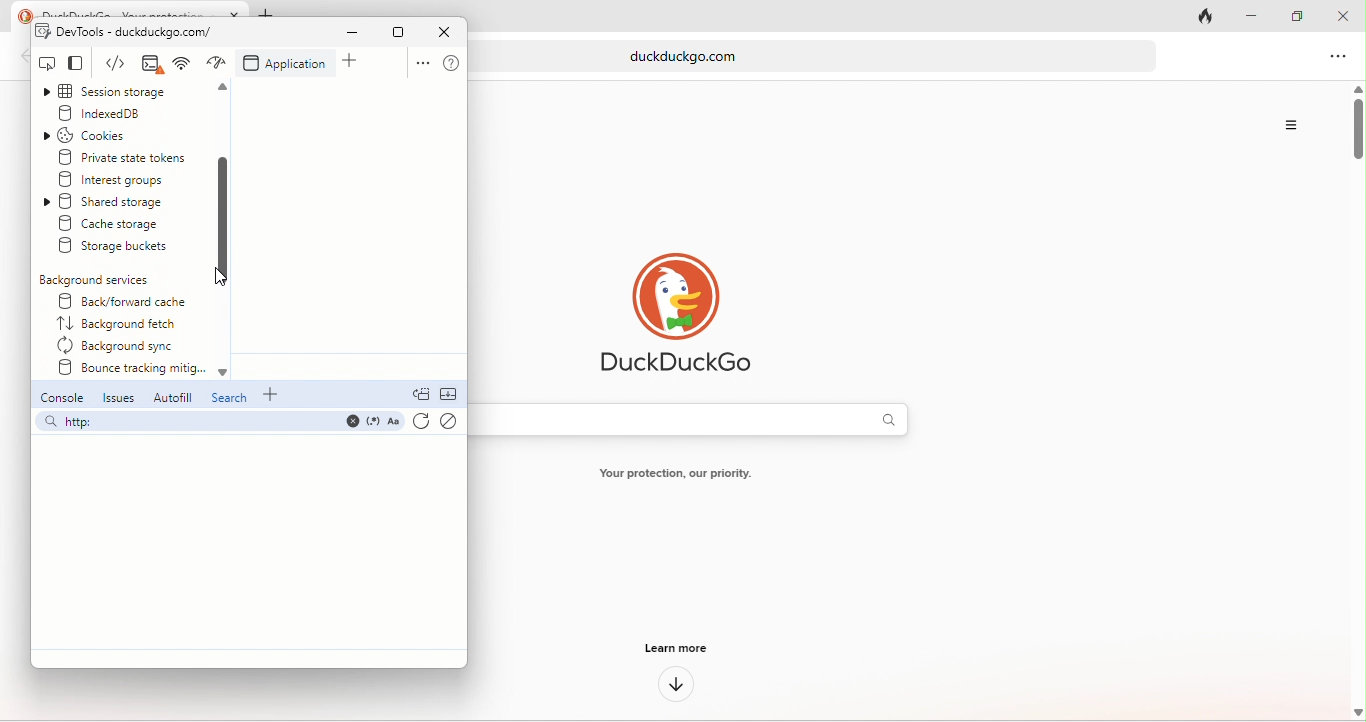 This screenshot has width=1366, height=722. Describe the element at coordinates (1340, 58) in the screenshot. I see `option` at that location.